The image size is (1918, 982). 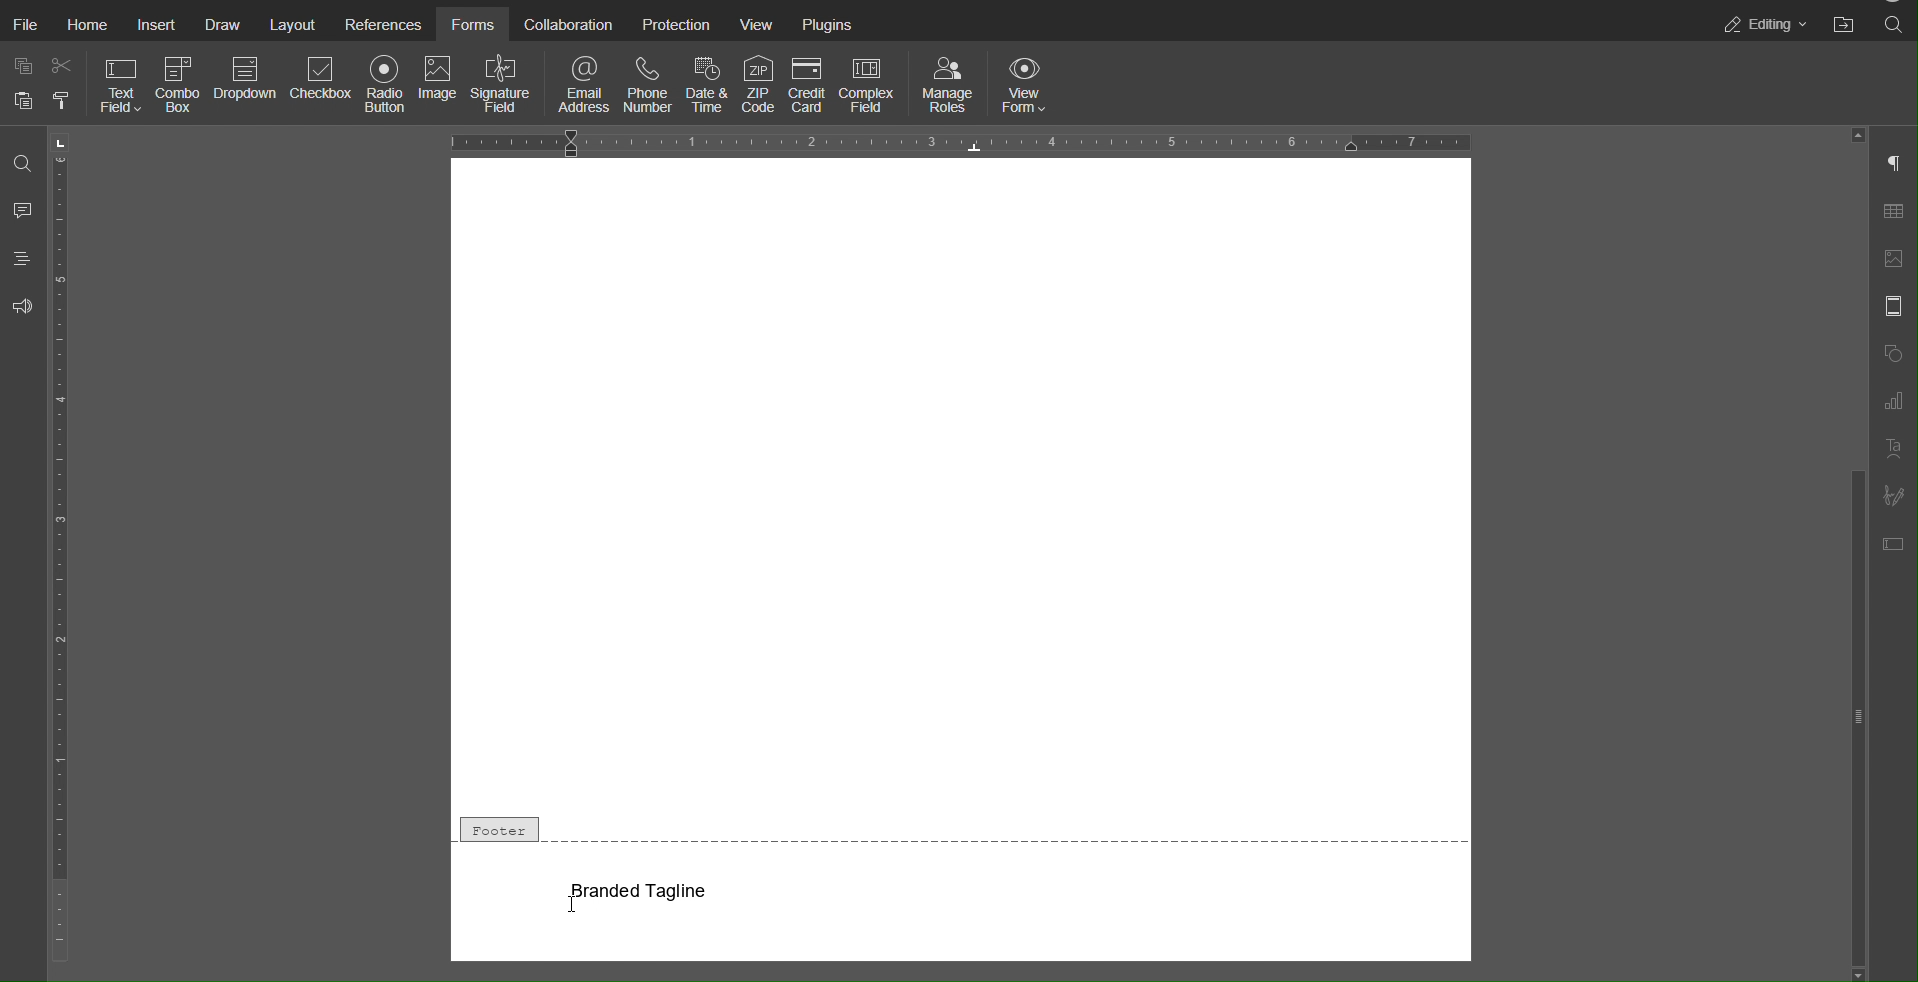 I want to click on References, so click(x=380, y=22).